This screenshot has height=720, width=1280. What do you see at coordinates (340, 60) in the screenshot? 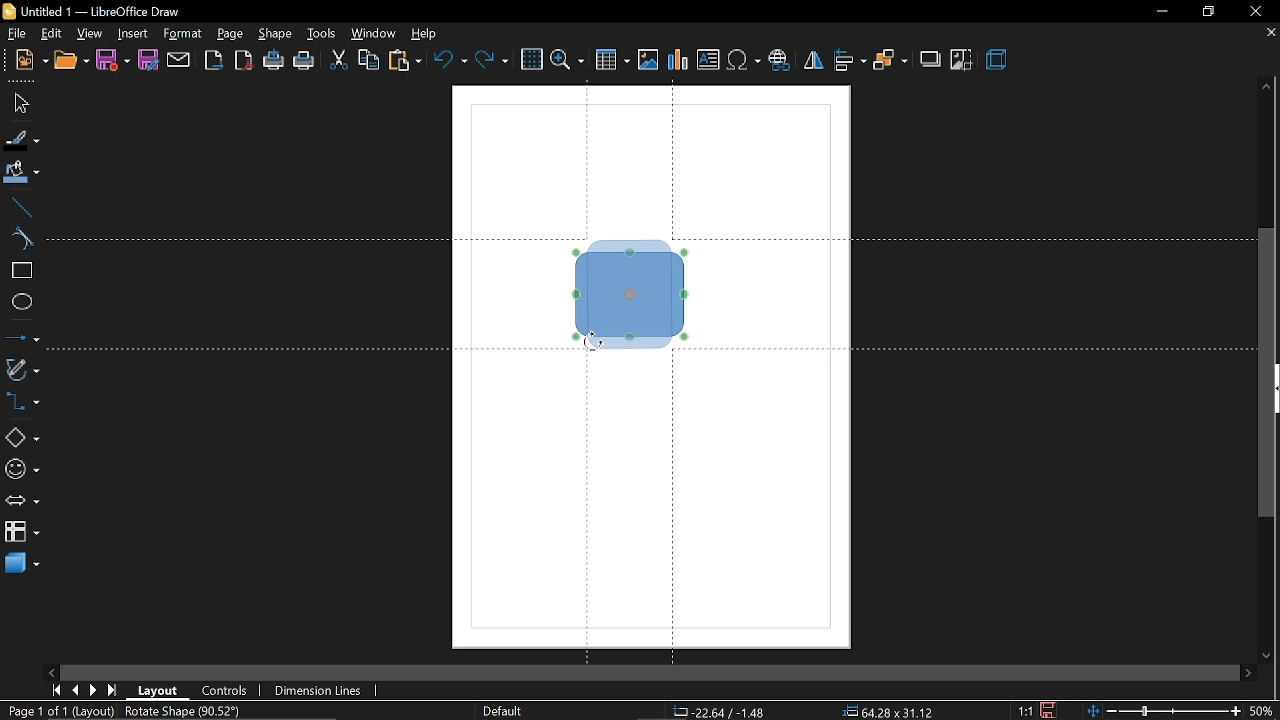
I see `cut` at bounding box center [340, 60].